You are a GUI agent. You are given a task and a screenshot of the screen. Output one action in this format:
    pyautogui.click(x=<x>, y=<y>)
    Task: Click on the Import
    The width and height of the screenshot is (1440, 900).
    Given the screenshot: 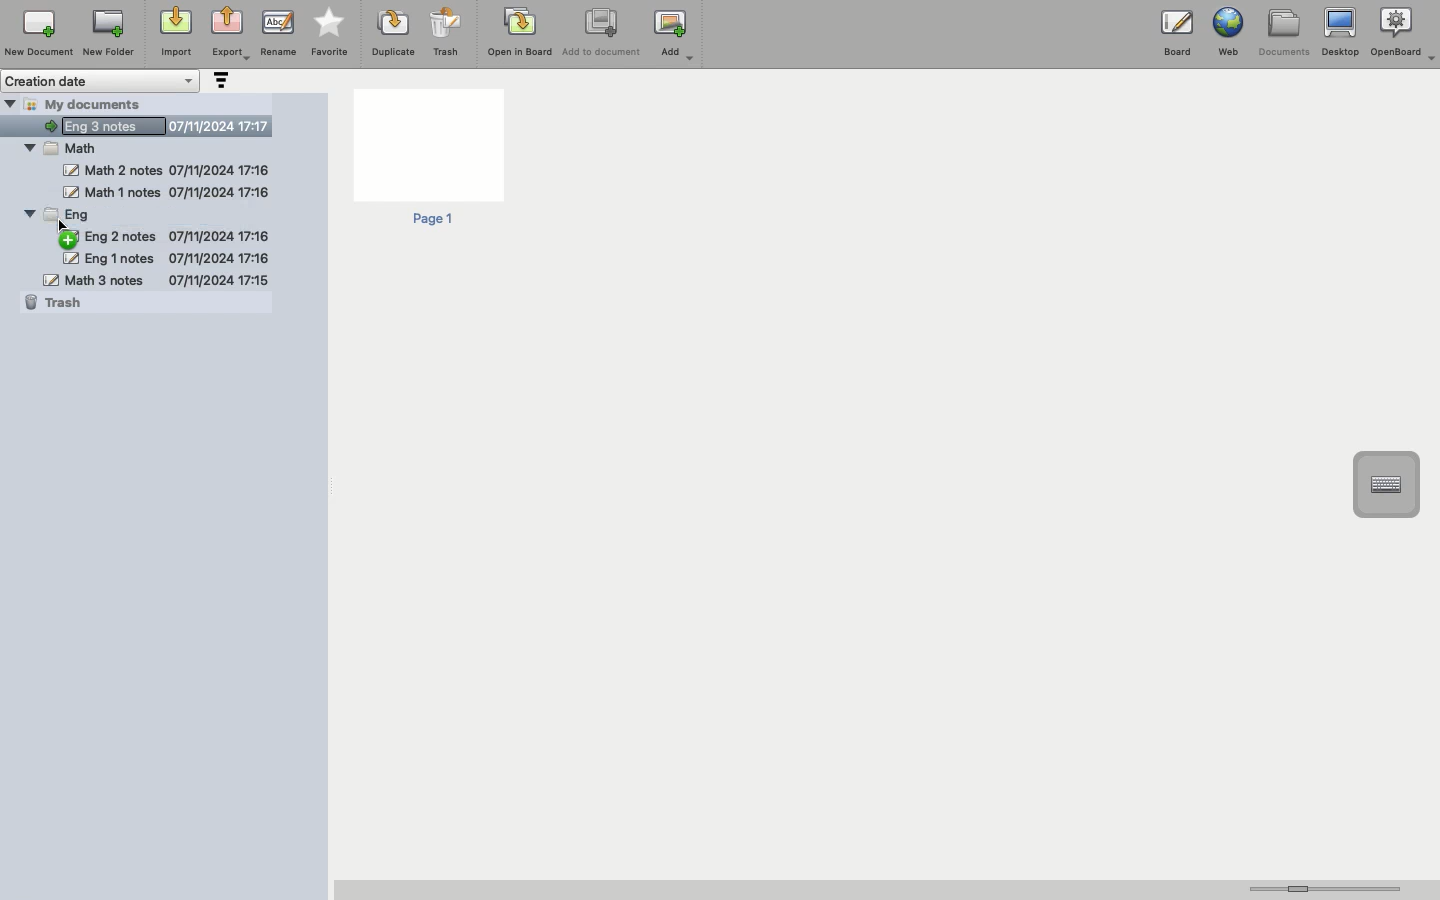 What is the action you would take?
    pyautogui.click(x=174, y=33)
    